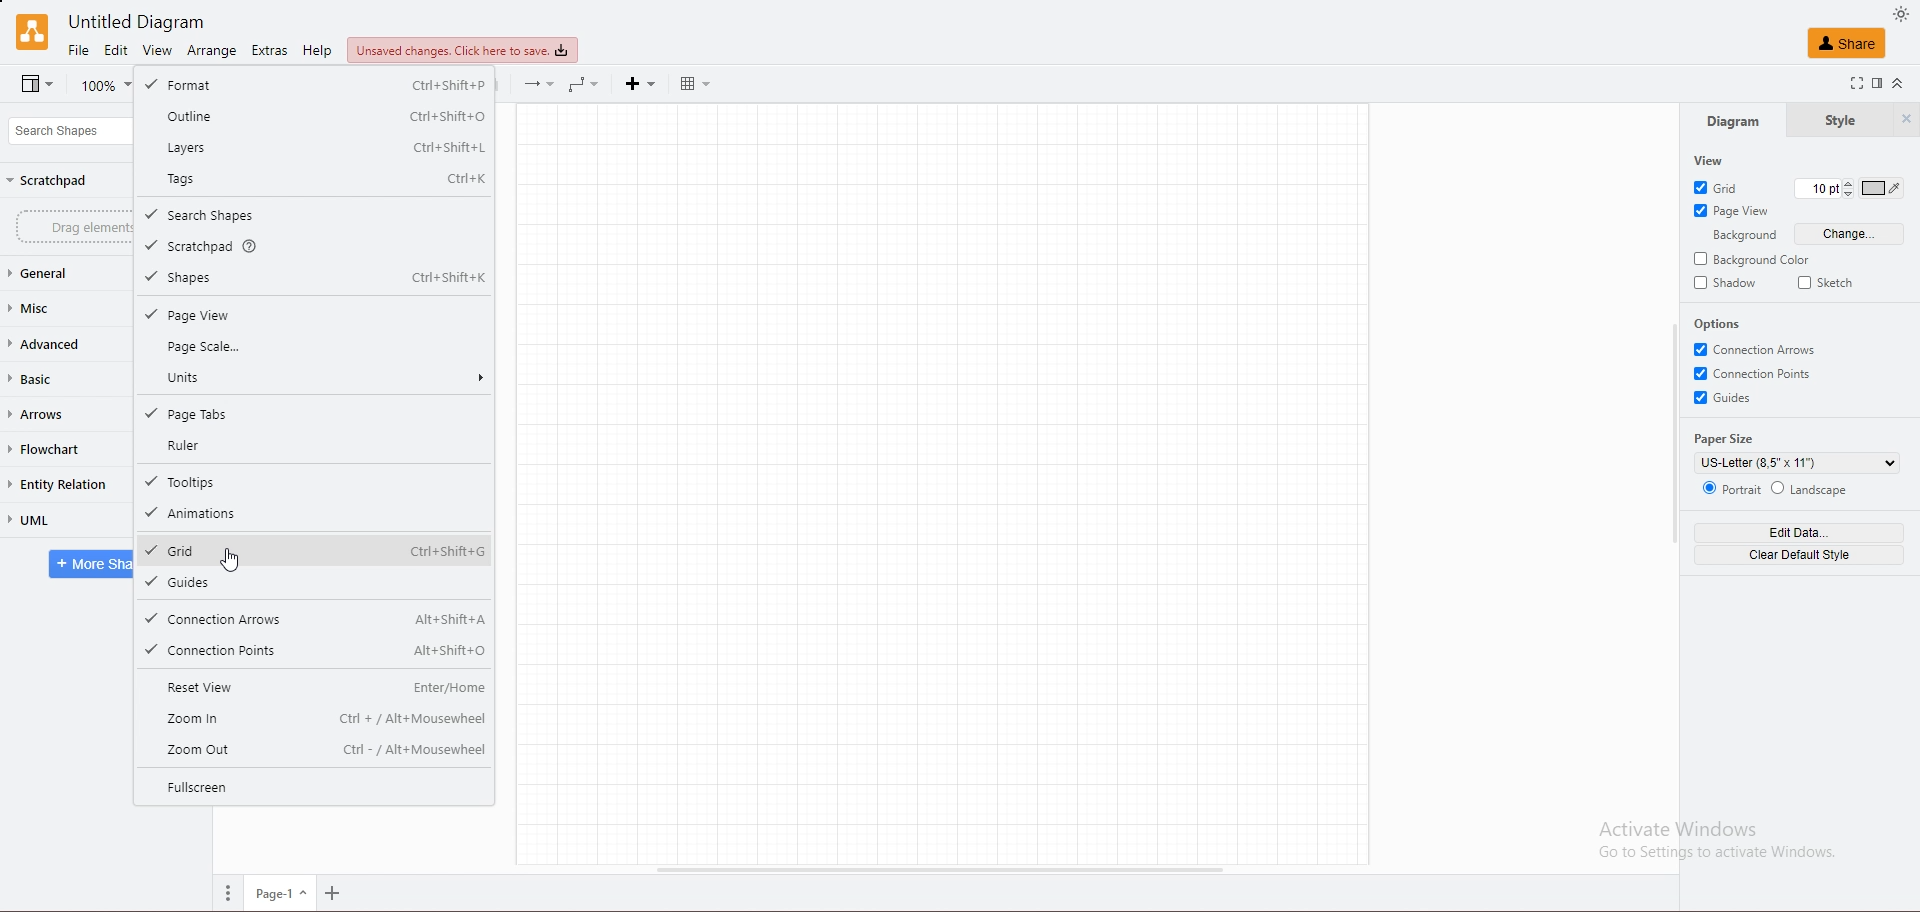 This screenshot has width=1920, height=912. I want to click on units, so click(315, 376).